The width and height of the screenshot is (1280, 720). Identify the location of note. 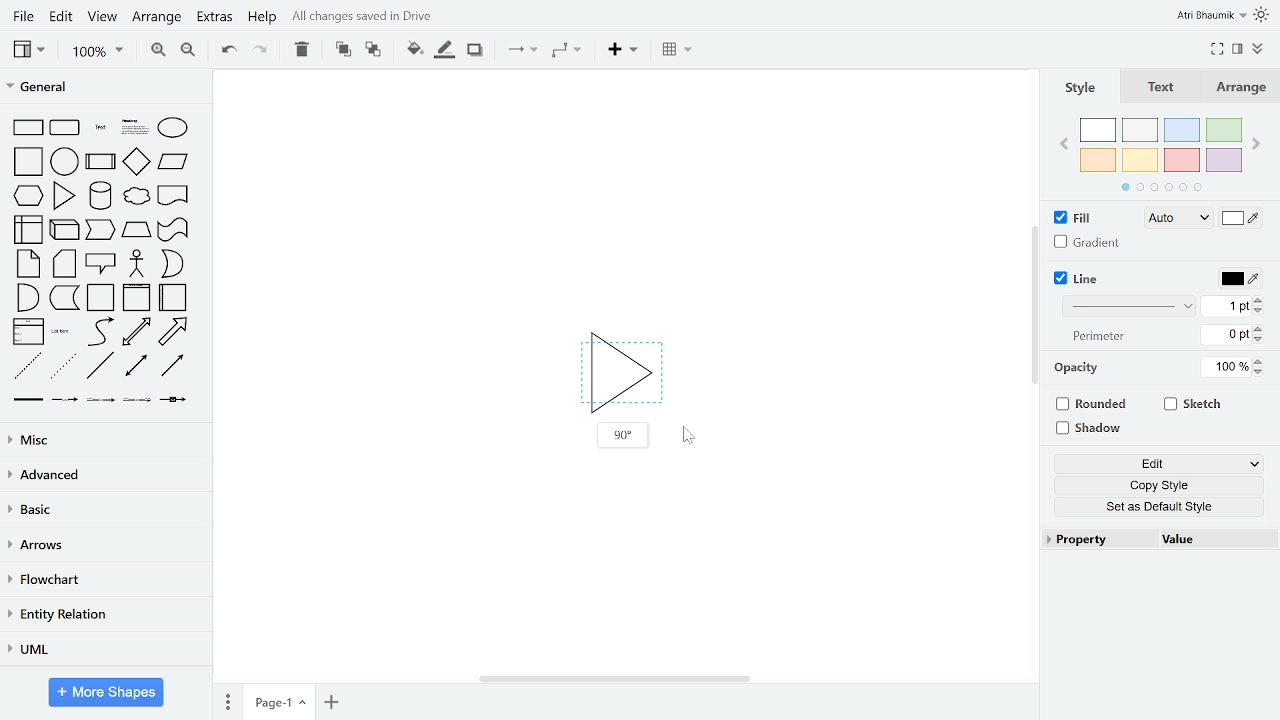
(24, 264).